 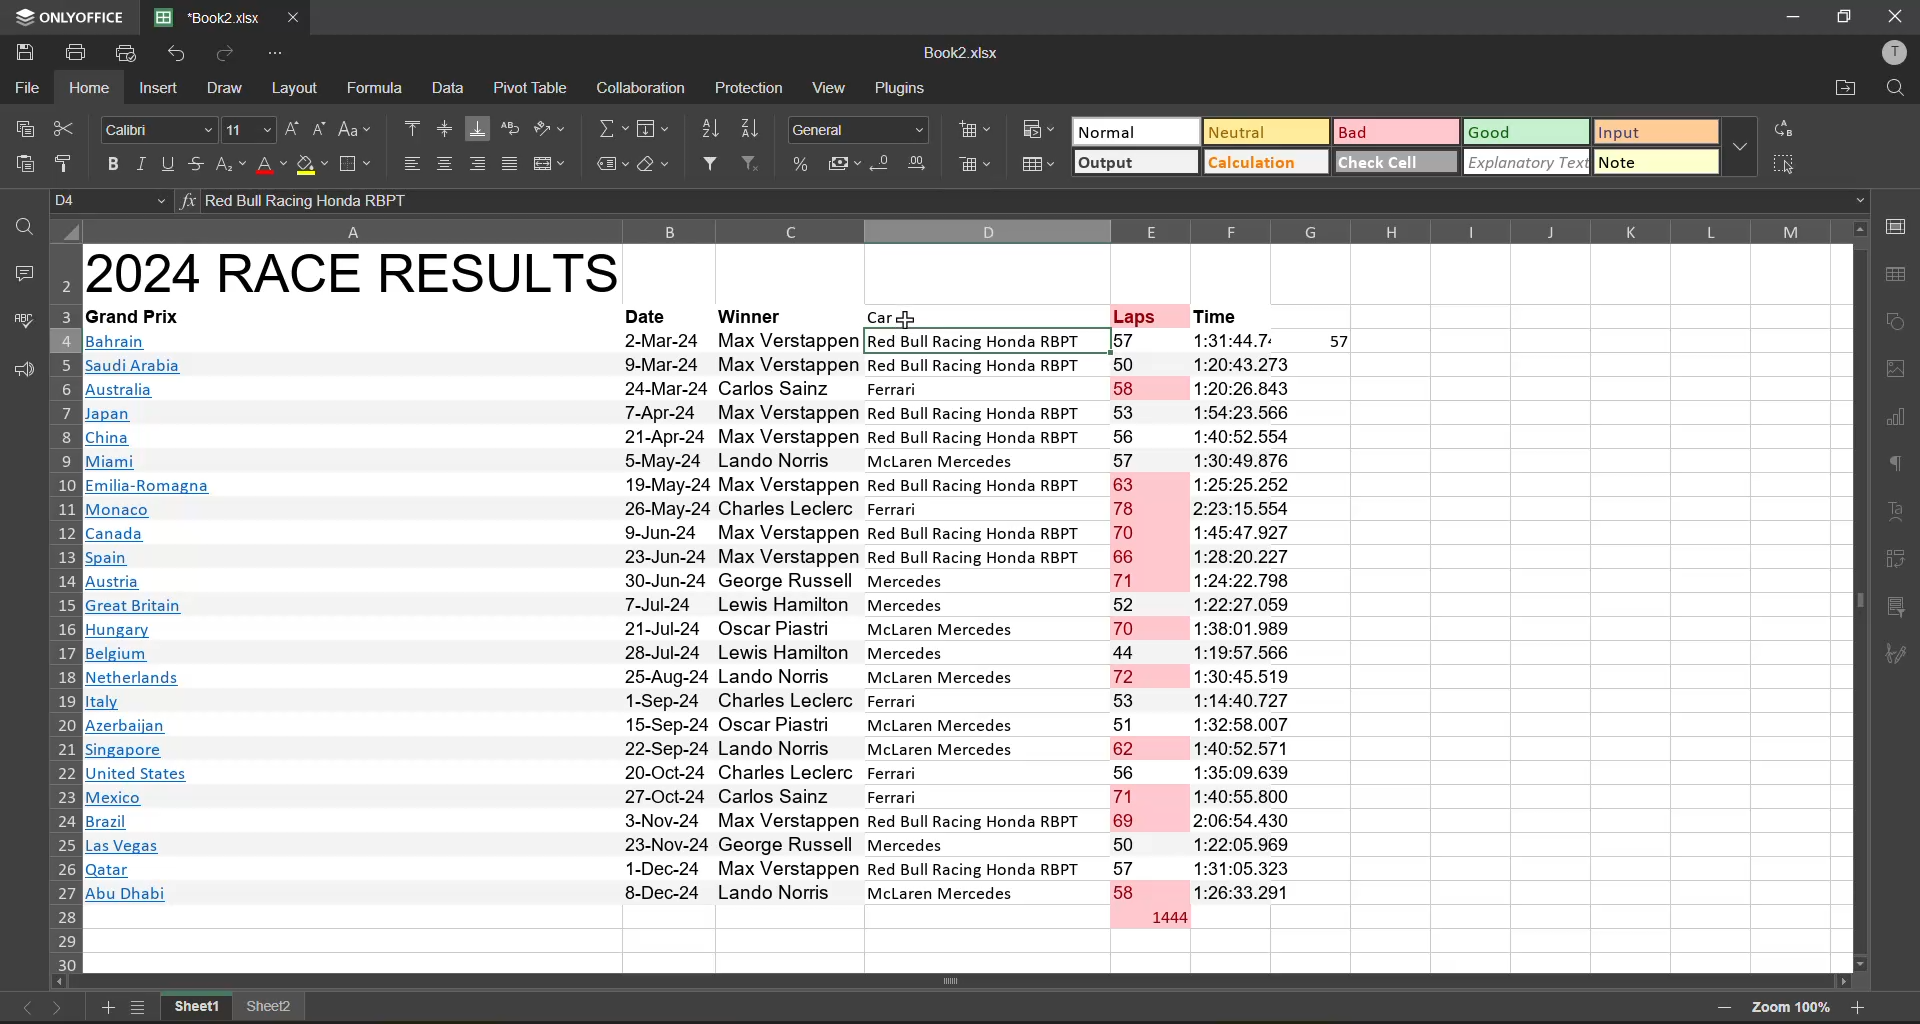 I want to click on calculation, so click(x=1267, y=163).